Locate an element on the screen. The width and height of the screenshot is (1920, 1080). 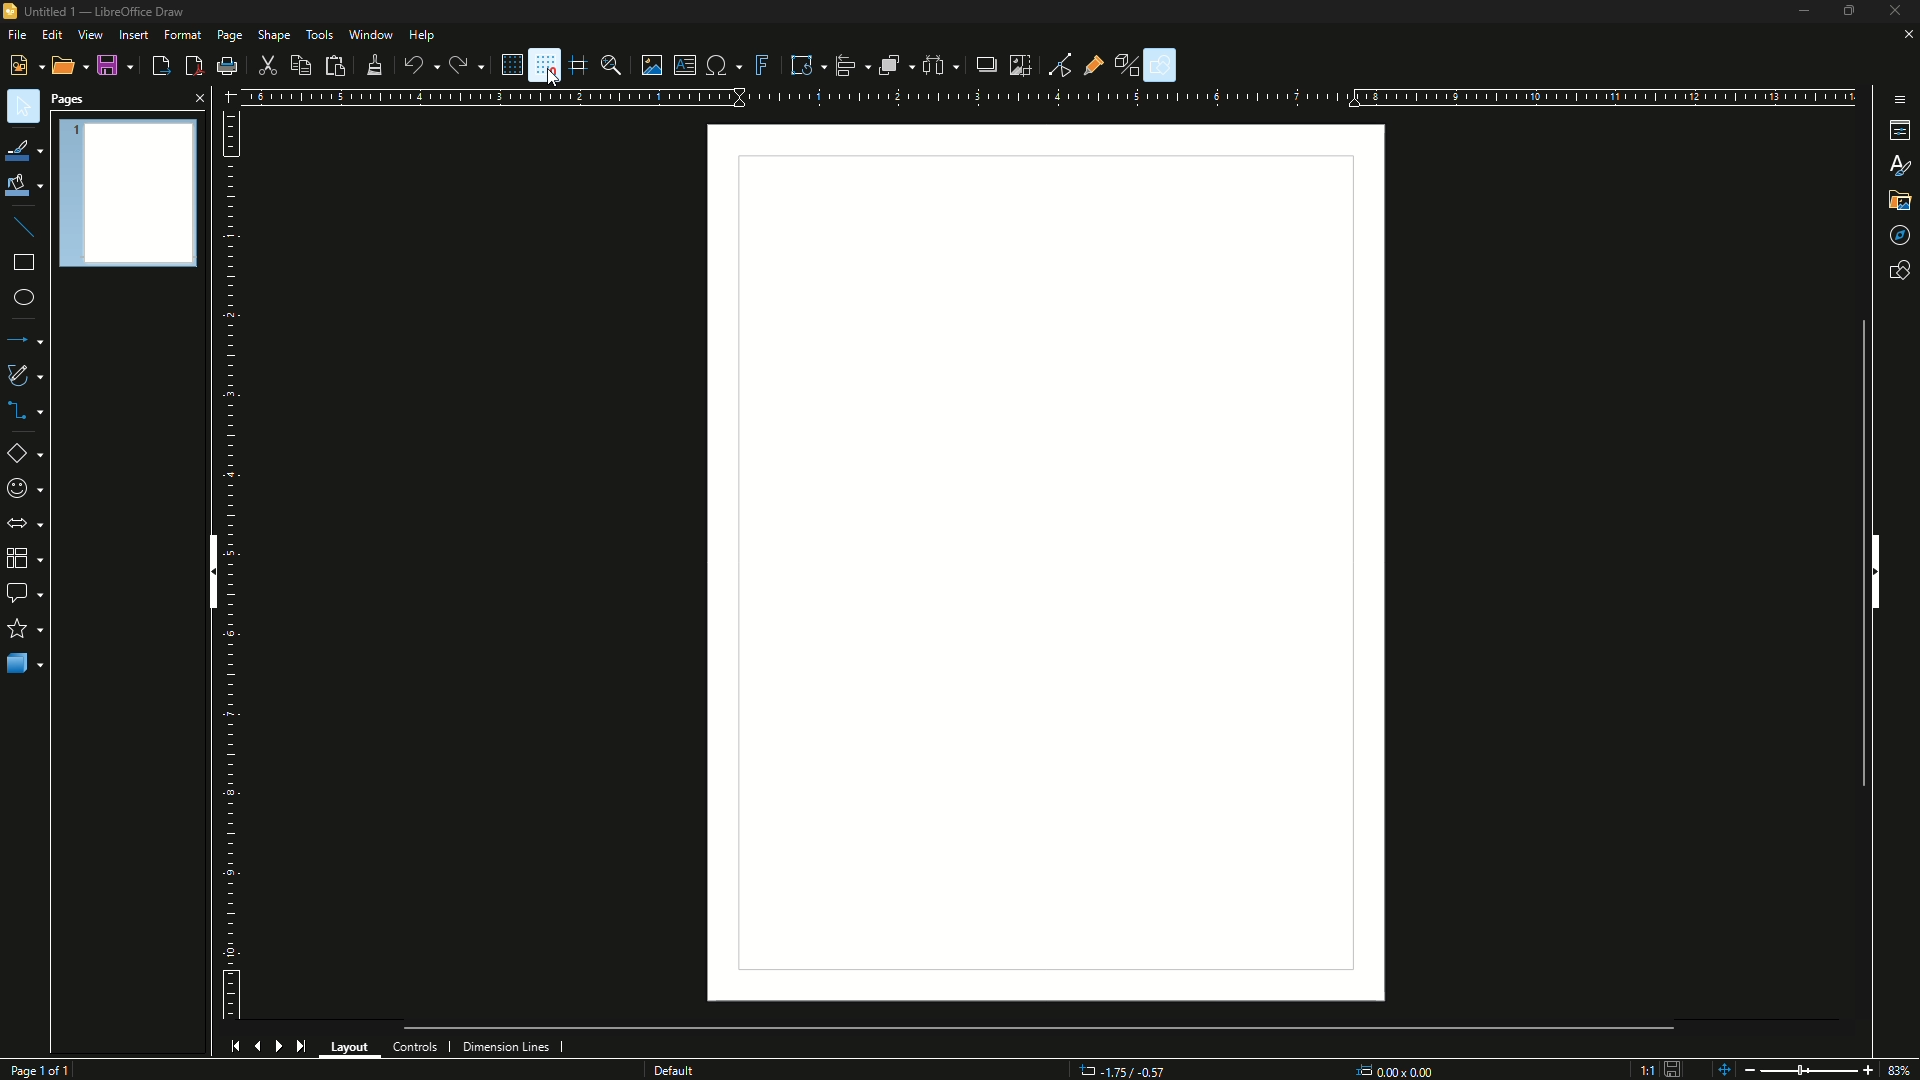
Zoom controls is located at coordinates (1717, 1067).